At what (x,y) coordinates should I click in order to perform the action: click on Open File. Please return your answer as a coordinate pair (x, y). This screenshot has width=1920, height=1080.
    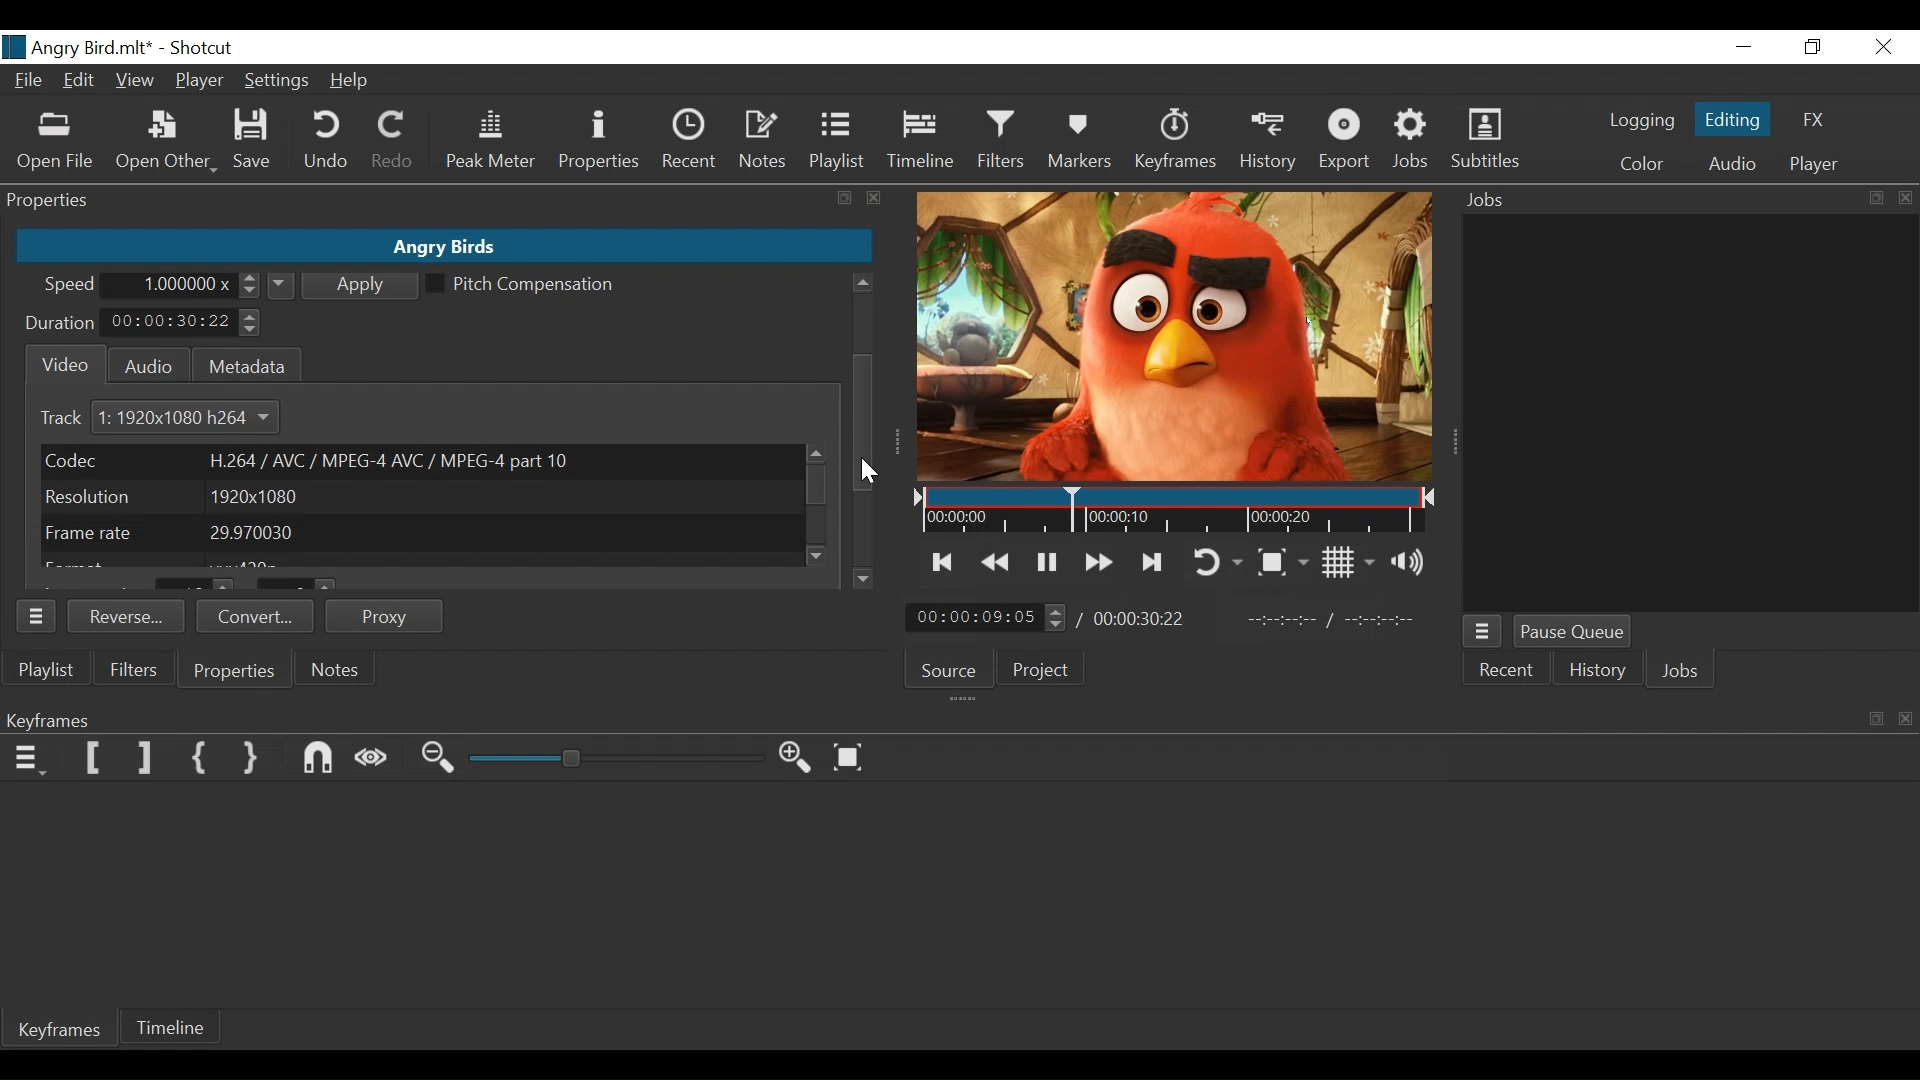
    Looking at the image, I should click on (53, 143).